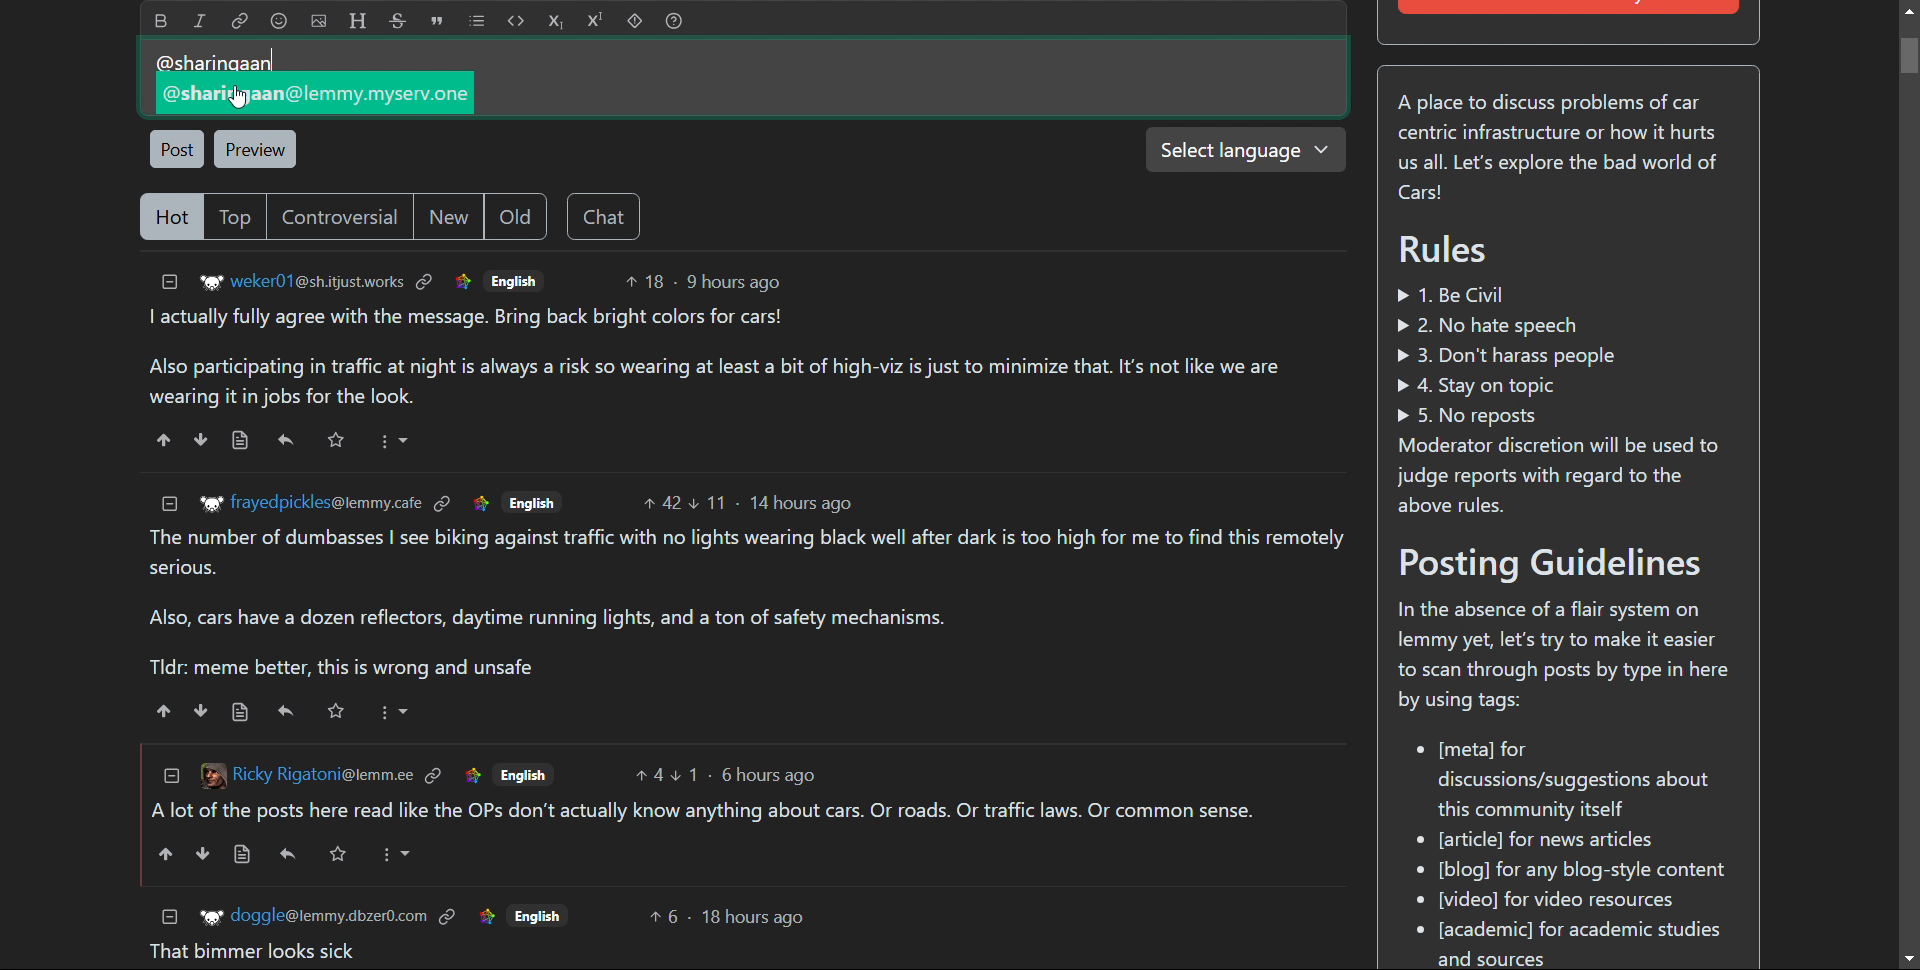  What do you see at coordinates (164, 440) in the screenshot?
I see `upvote` at bounding box center [164, 440].